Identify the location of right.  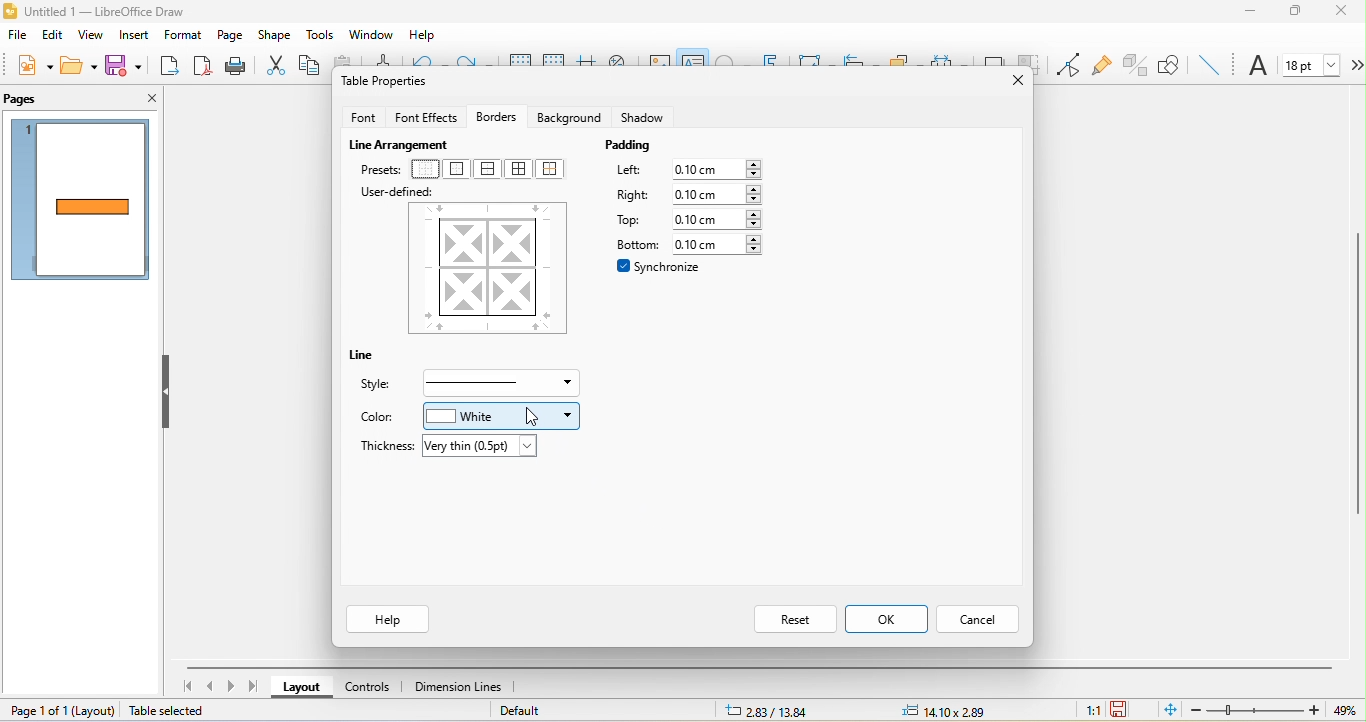
(632, 195).